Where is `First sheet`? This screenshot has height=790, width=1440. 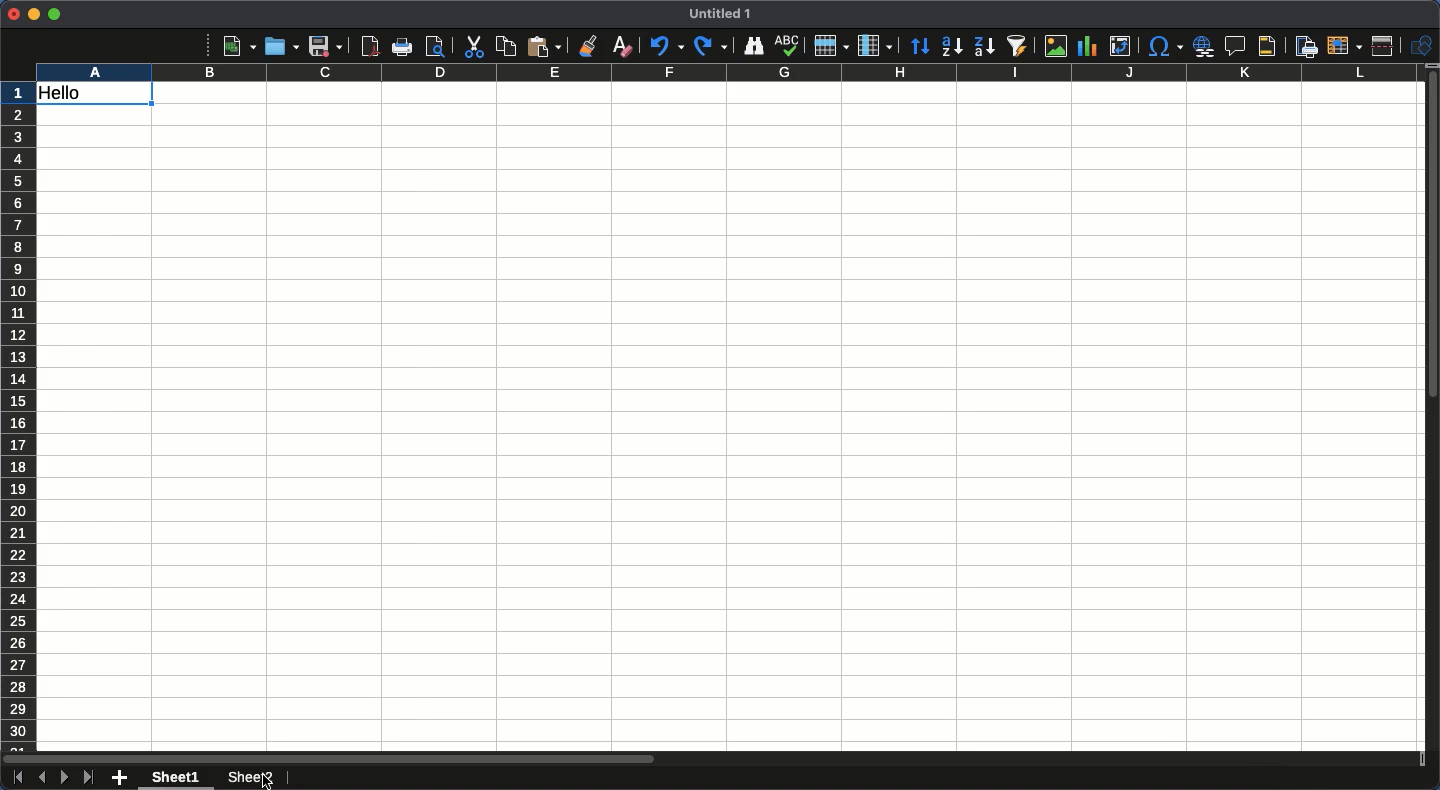 First sheet is located at coordinates (16, 778).